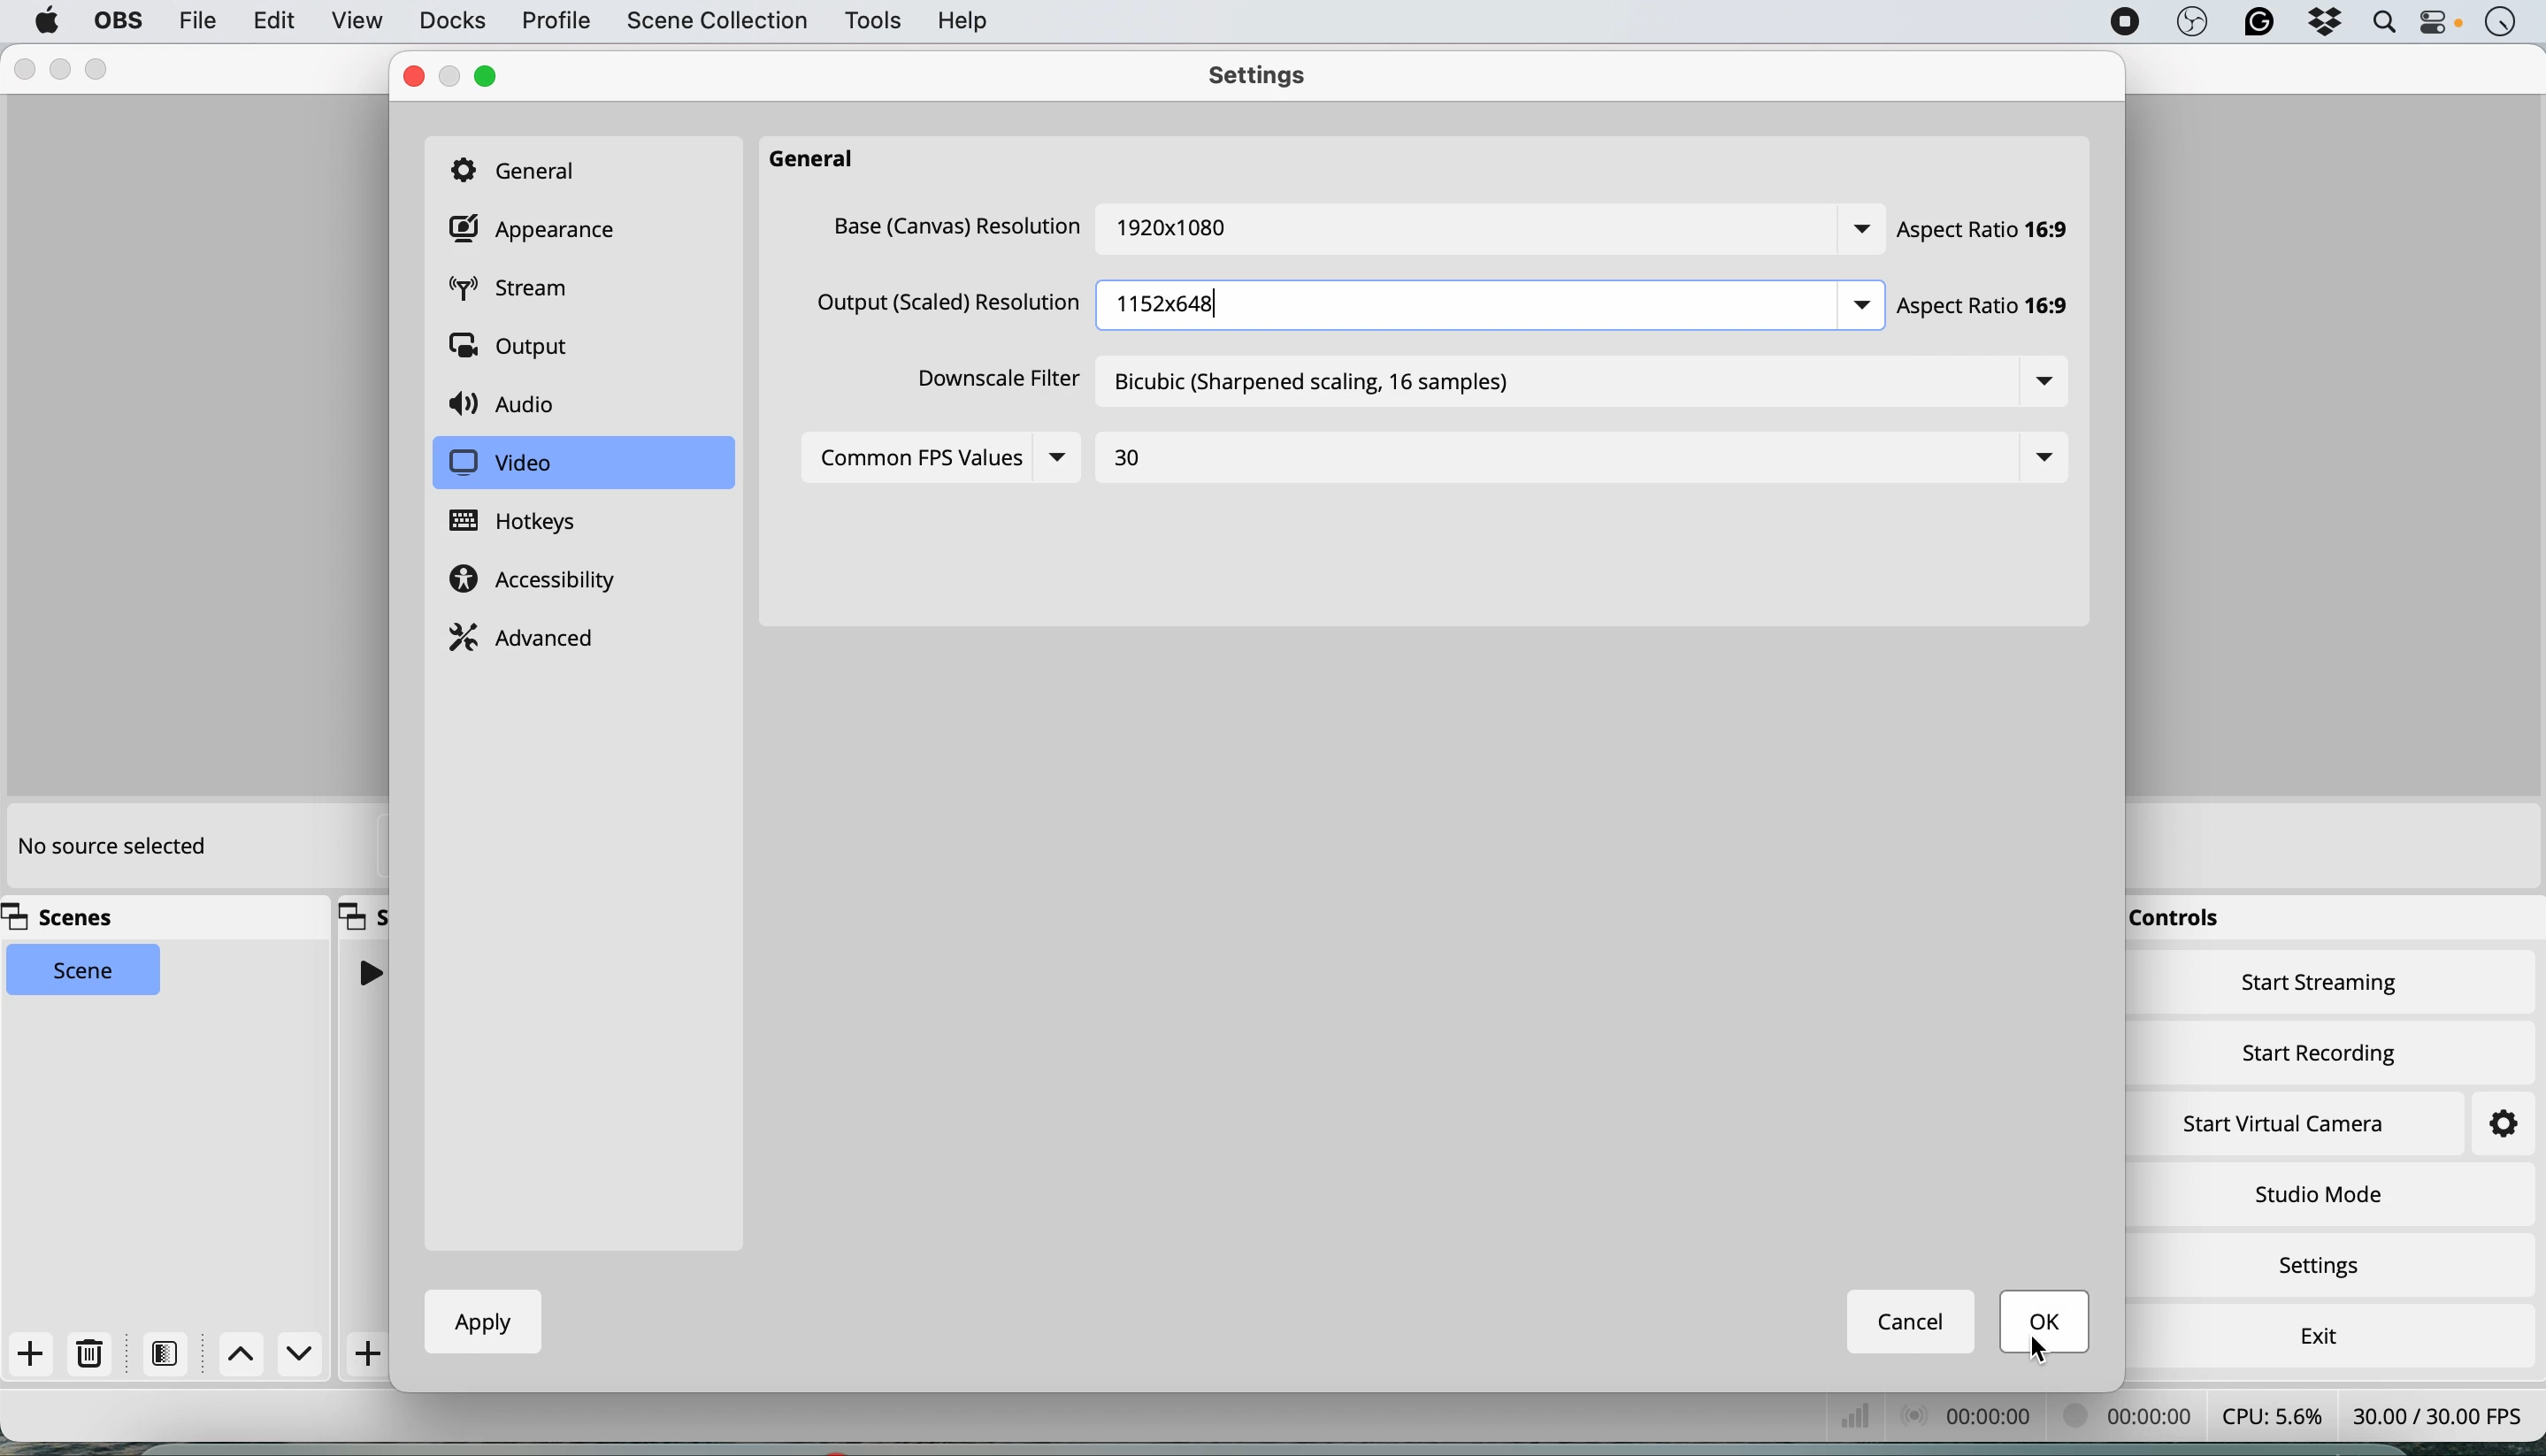 This screenshot has width=2546, height=1456. Describe the element at coordinates (115, 21) in the screenshot. I see `obs` at that location.